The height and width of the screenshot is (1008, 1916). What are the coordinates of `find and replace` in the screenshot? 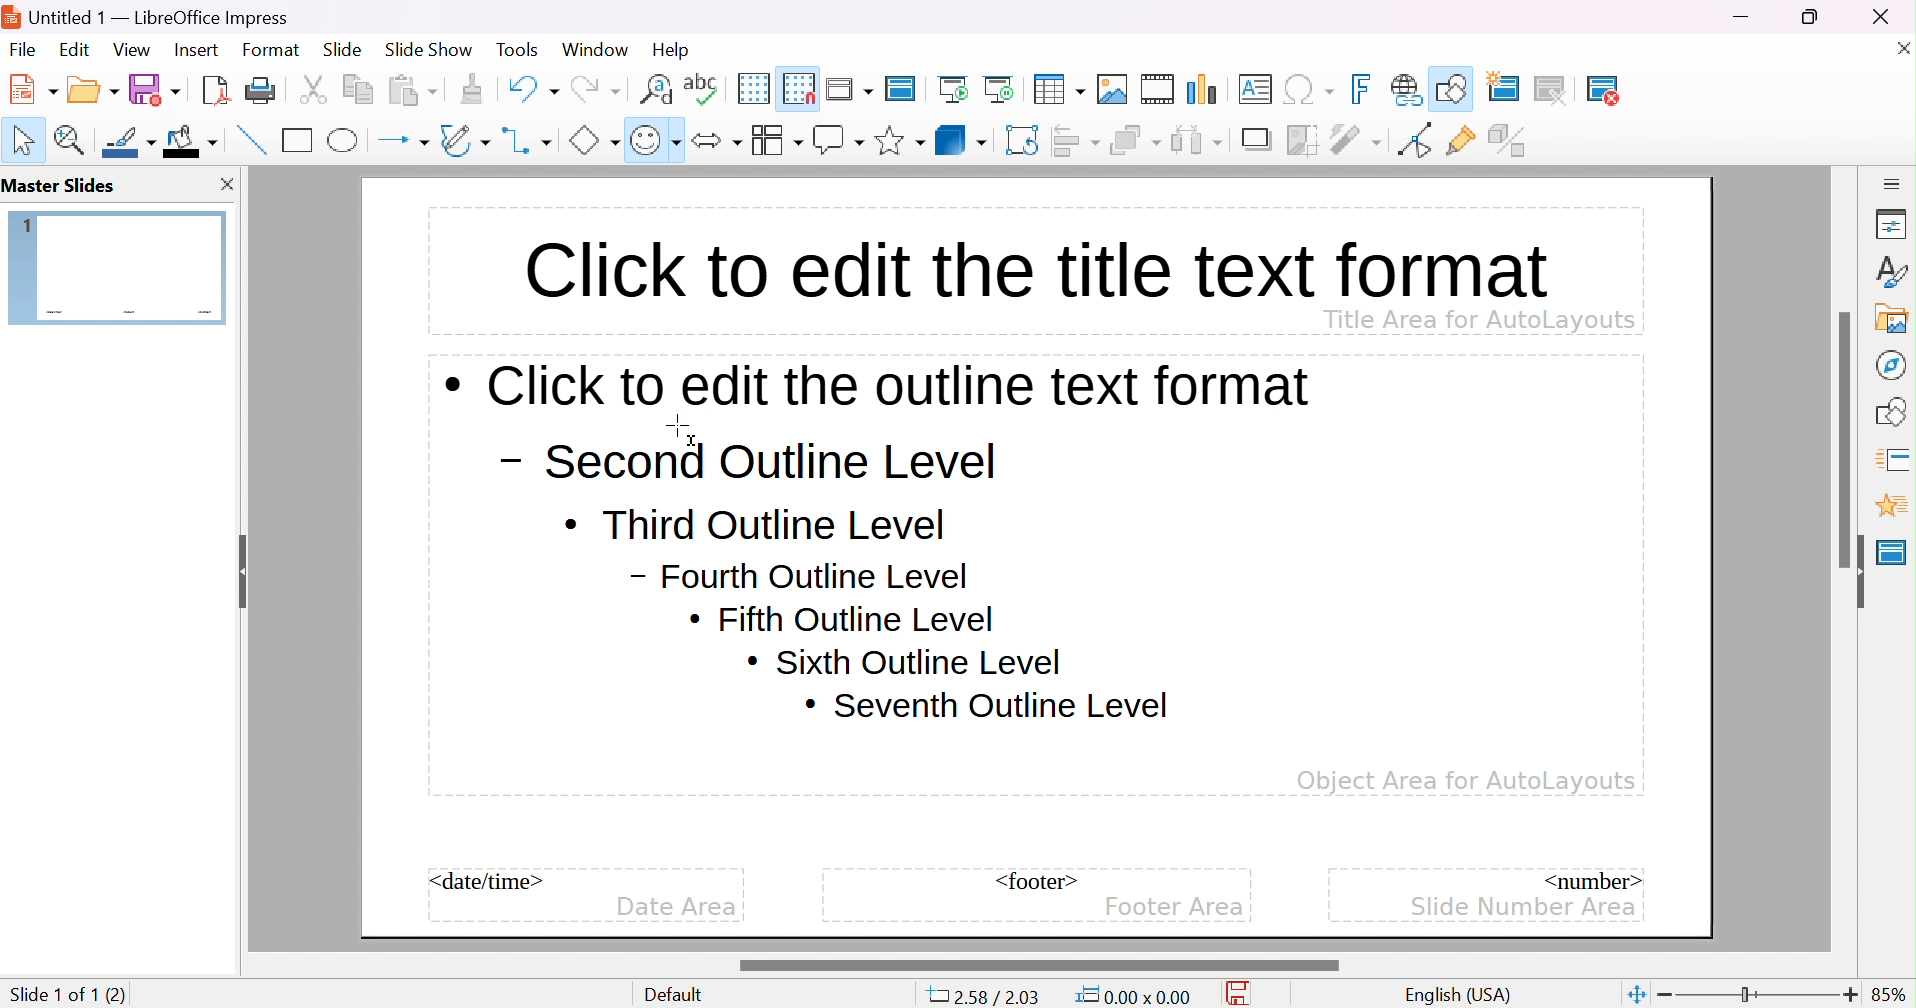 It's located at (656, 87).